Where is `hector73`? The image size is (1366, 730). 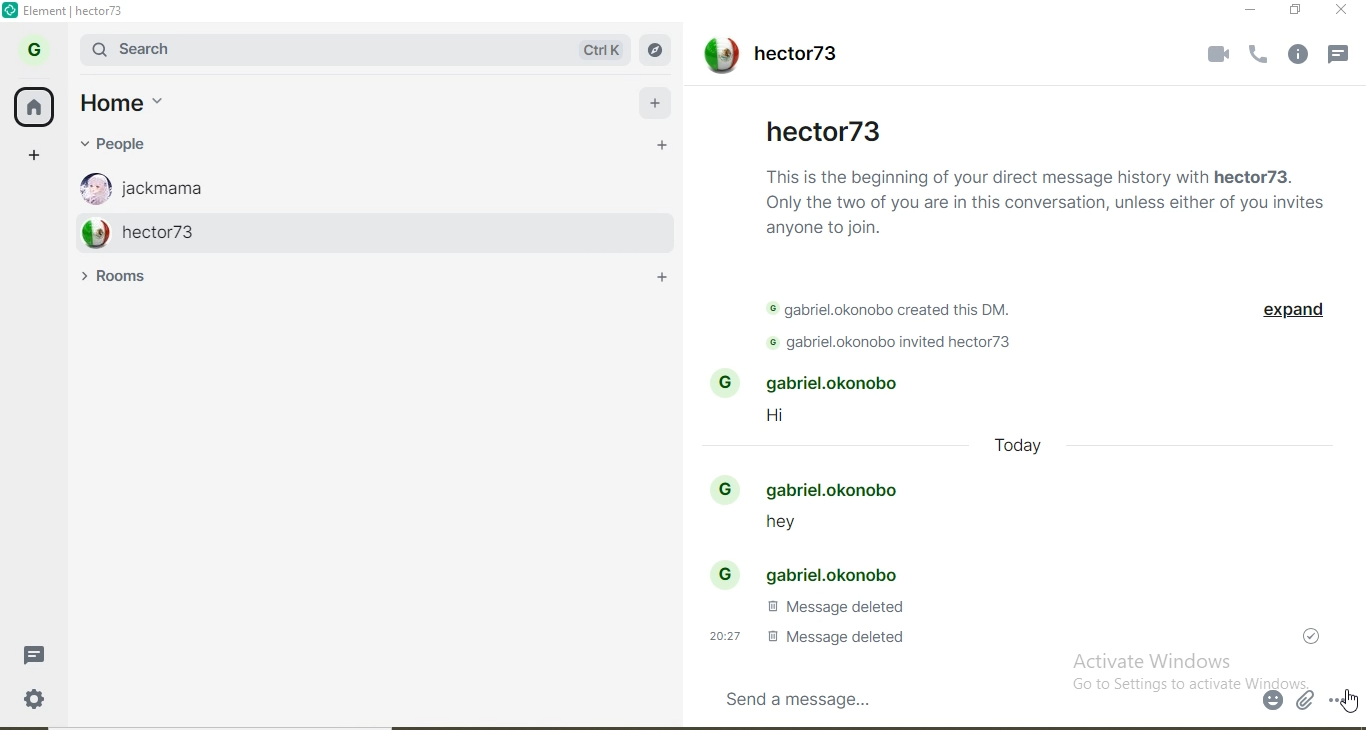 hector73 is located at coordinates (356, 231).